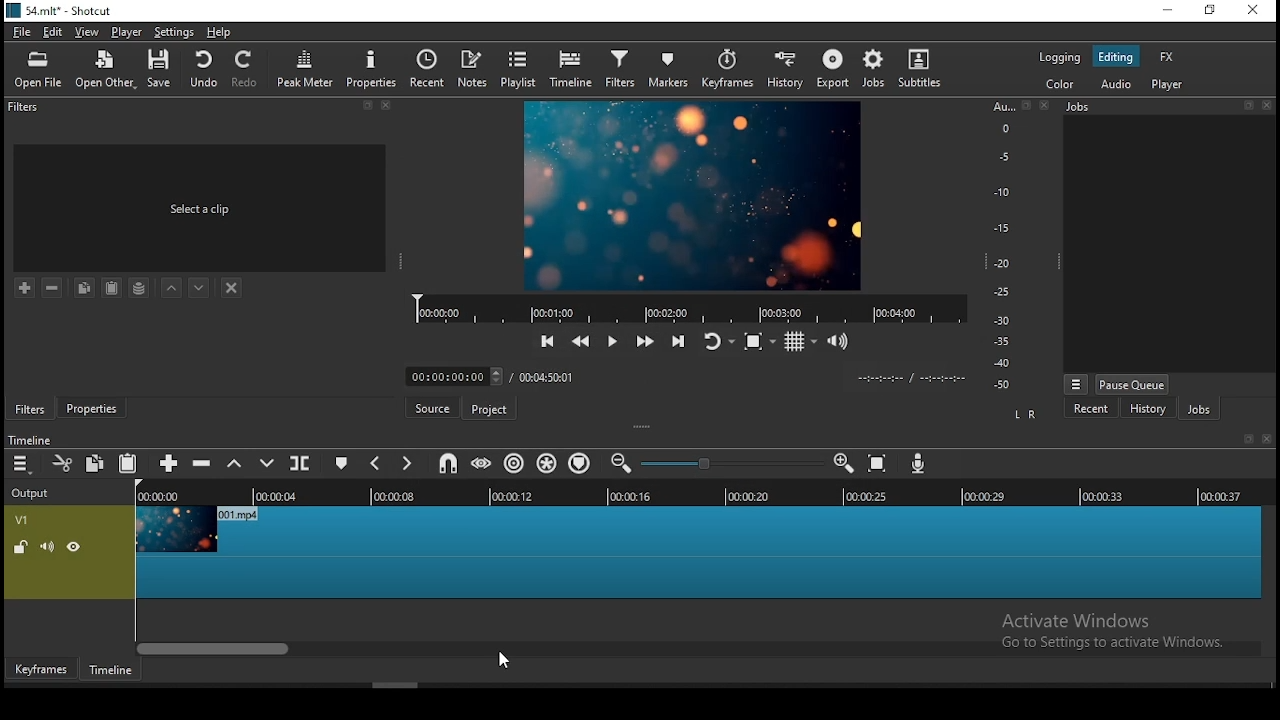 Image resolution: width=1280 pixels, height=720 pixels. Describe the element at coordinates (678, 342) in the screenshot. I see `skip to the next point` at that location.